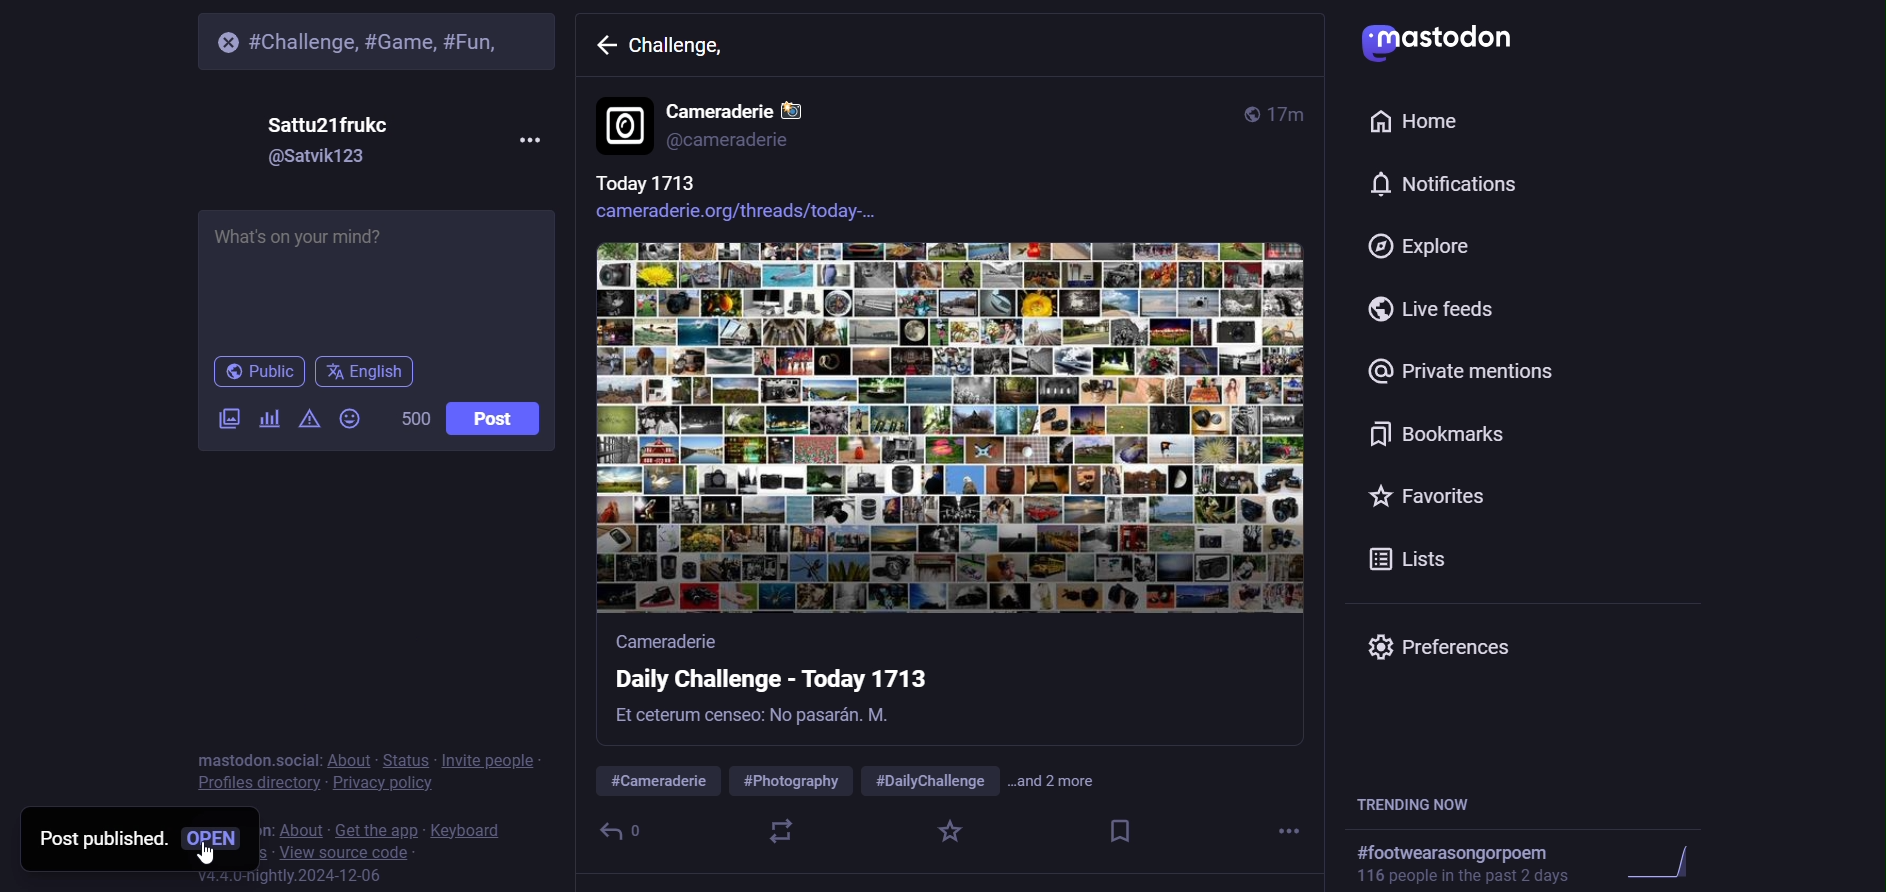 The image size is (1886, 892). I want to click on about, so click(347, 758).